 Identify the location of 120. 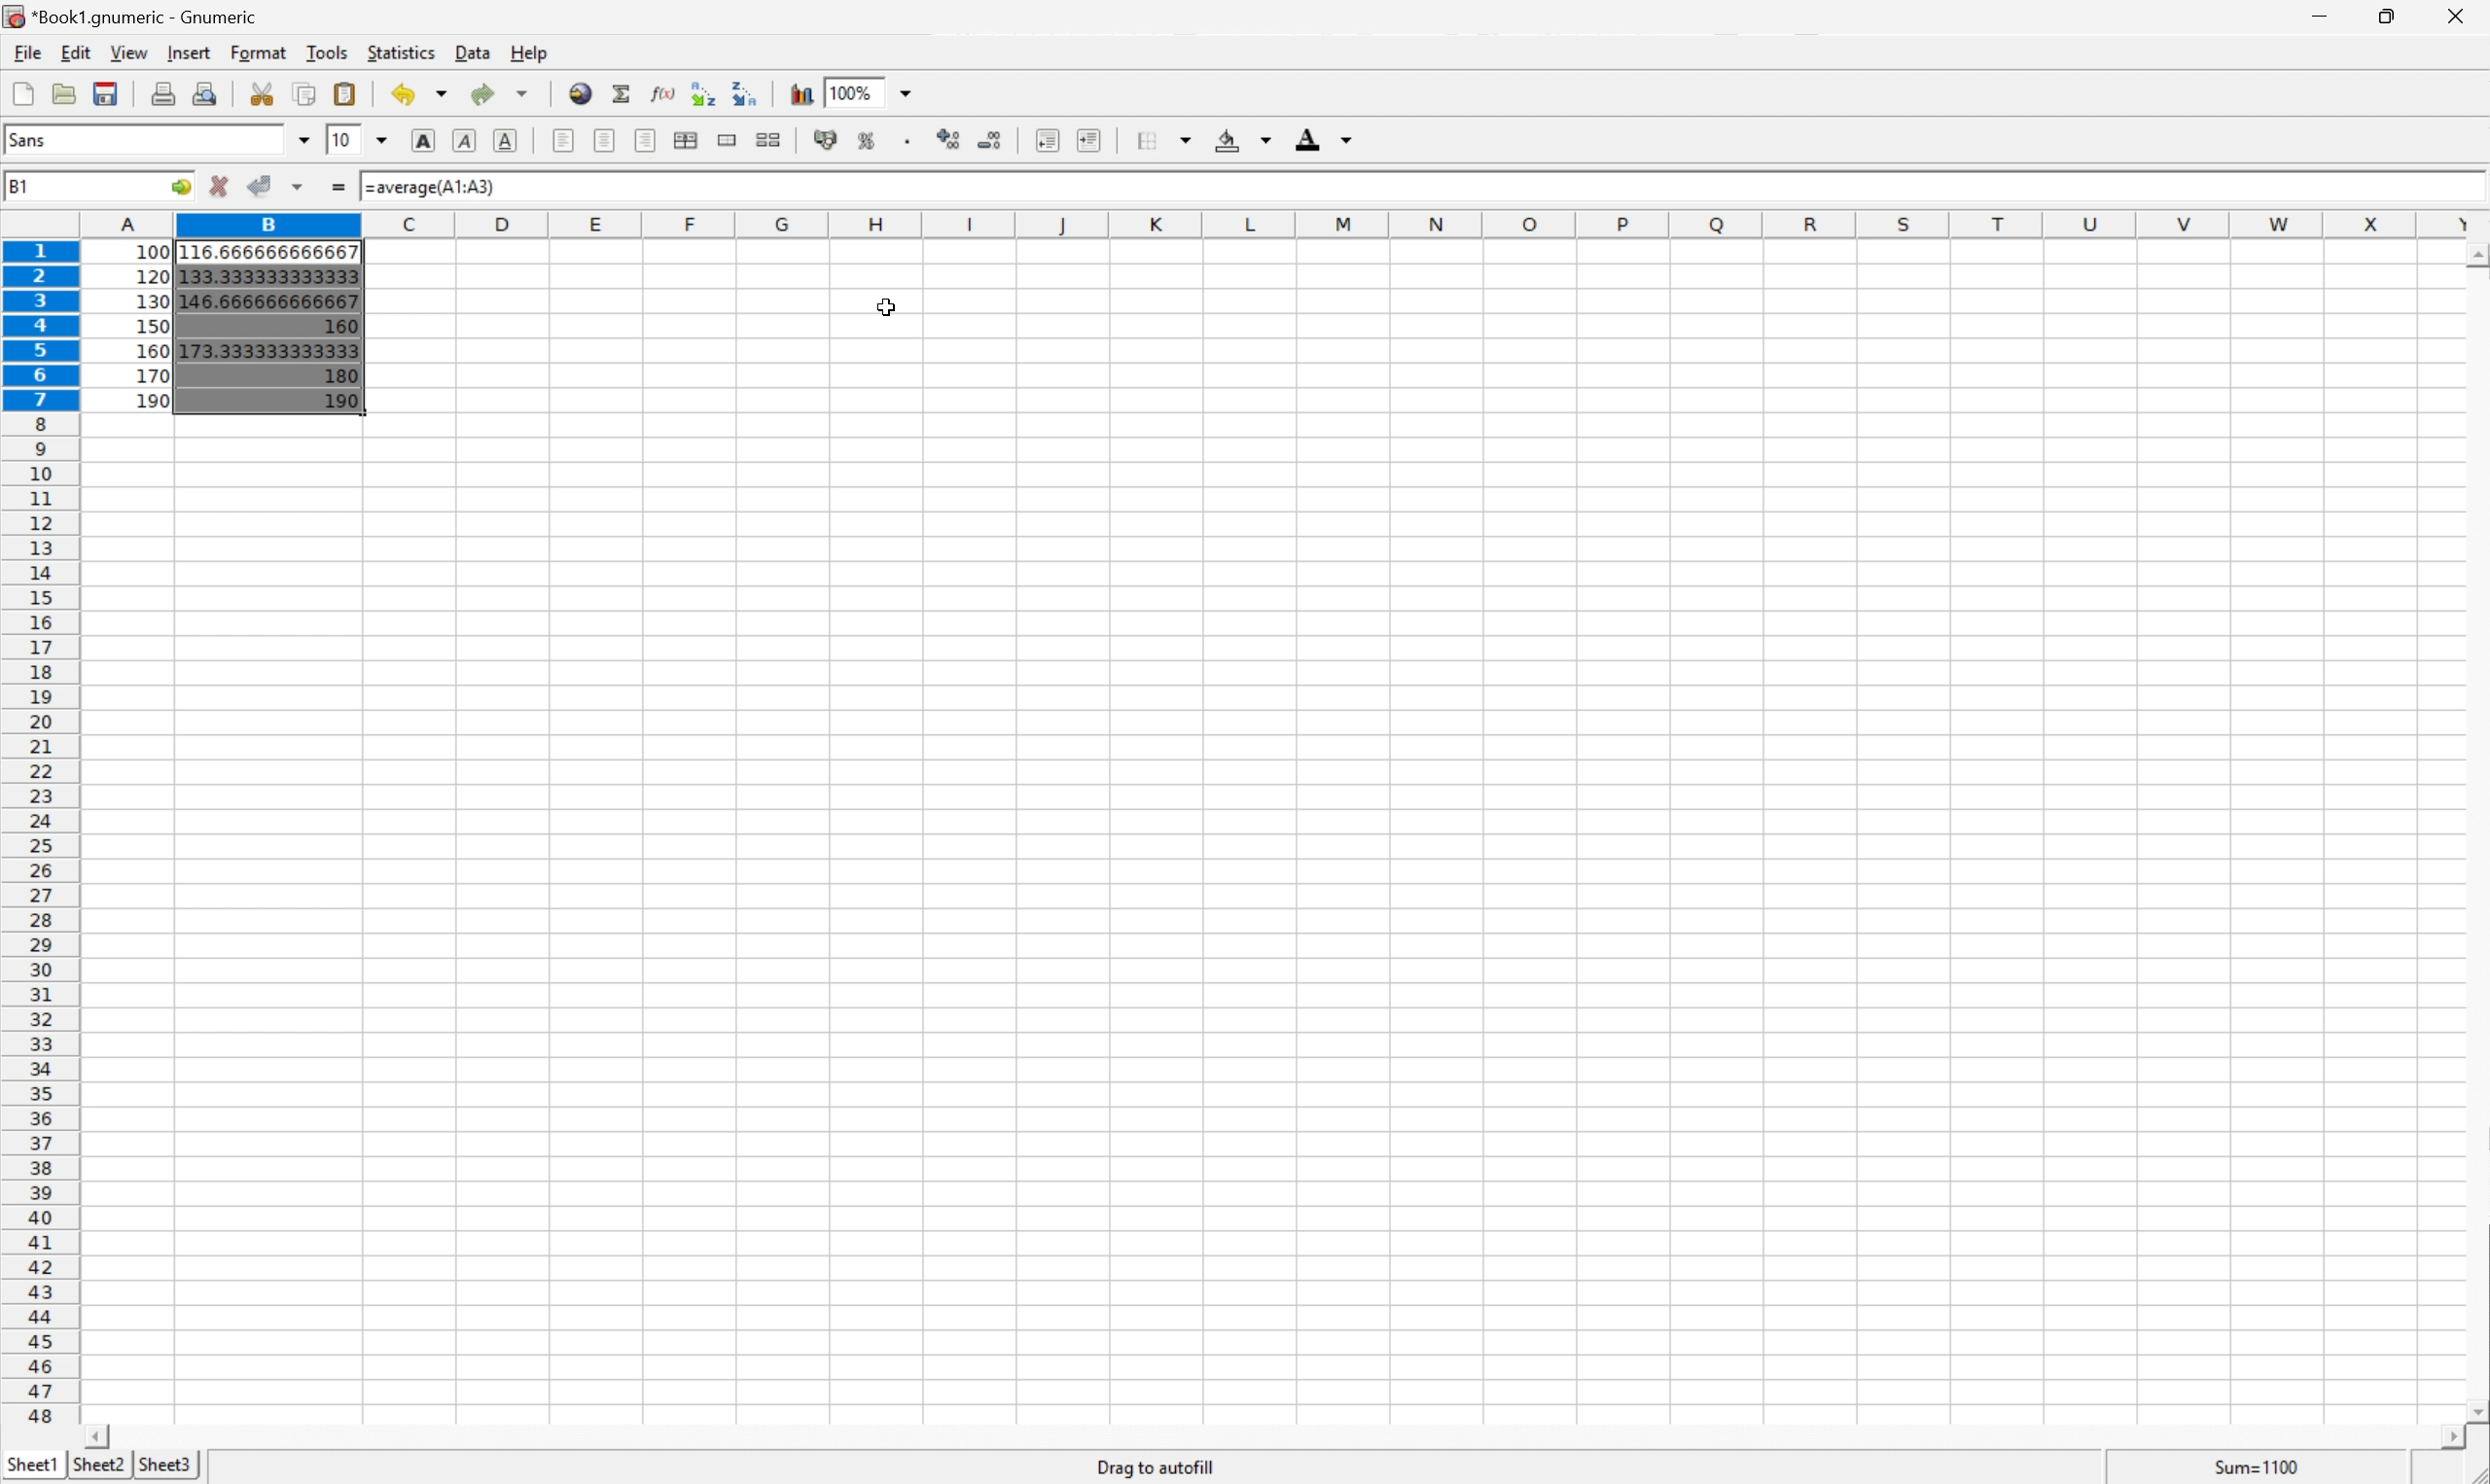
(154, 275).